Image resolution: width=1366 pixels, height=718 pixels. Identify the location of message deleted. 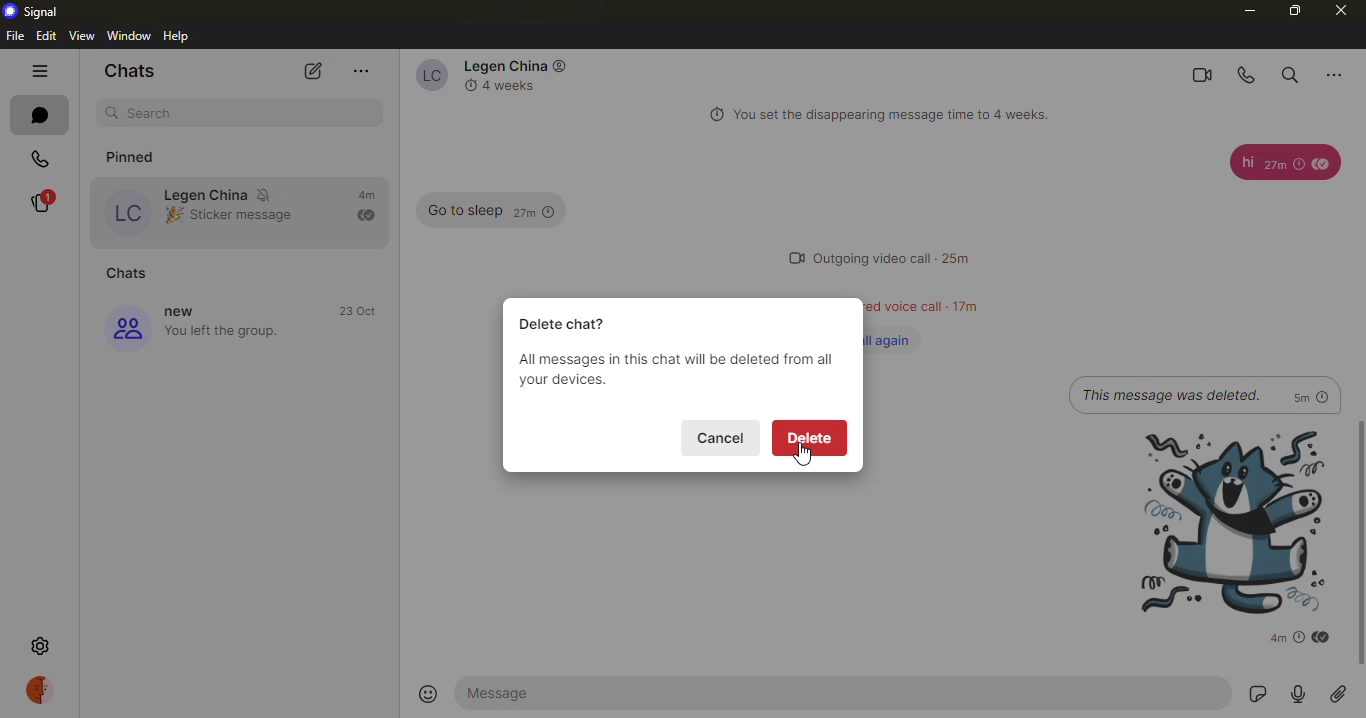
(1171, 394).